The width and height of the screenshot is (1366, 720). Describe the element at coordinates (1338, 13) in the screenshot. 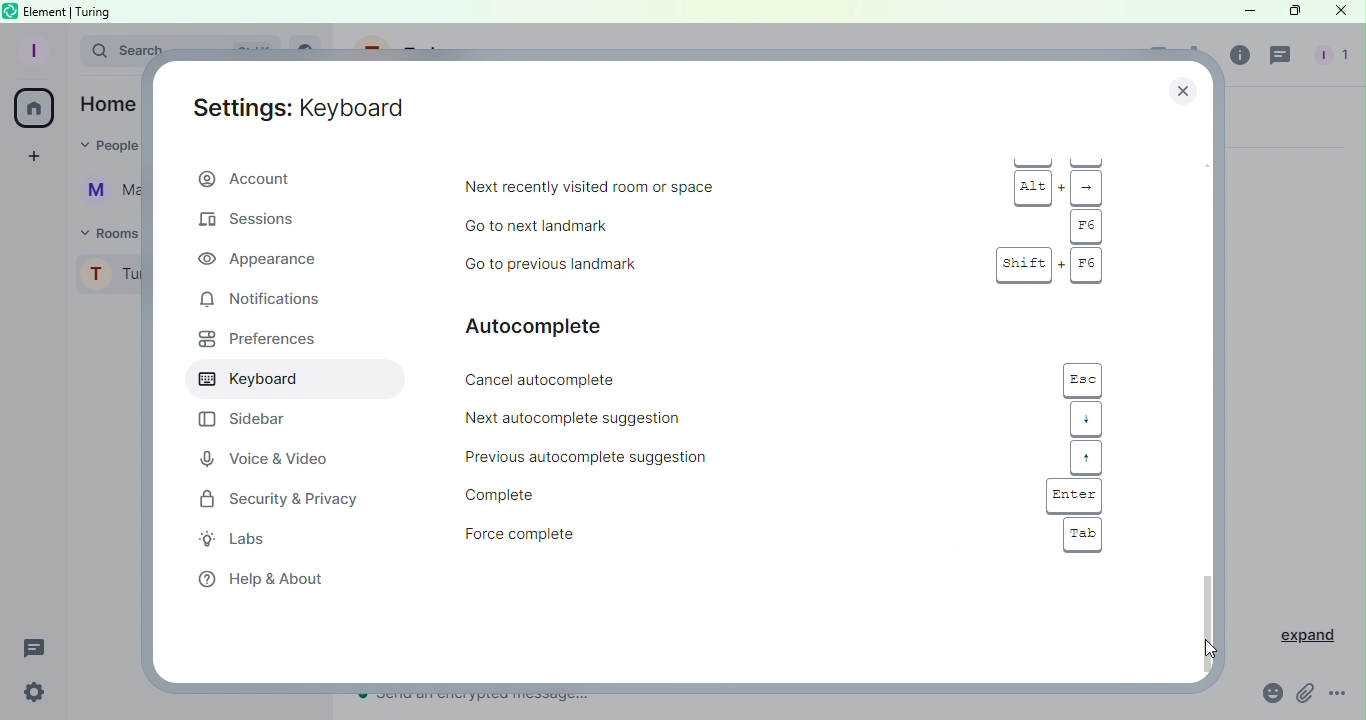

I see `Close` at that location.